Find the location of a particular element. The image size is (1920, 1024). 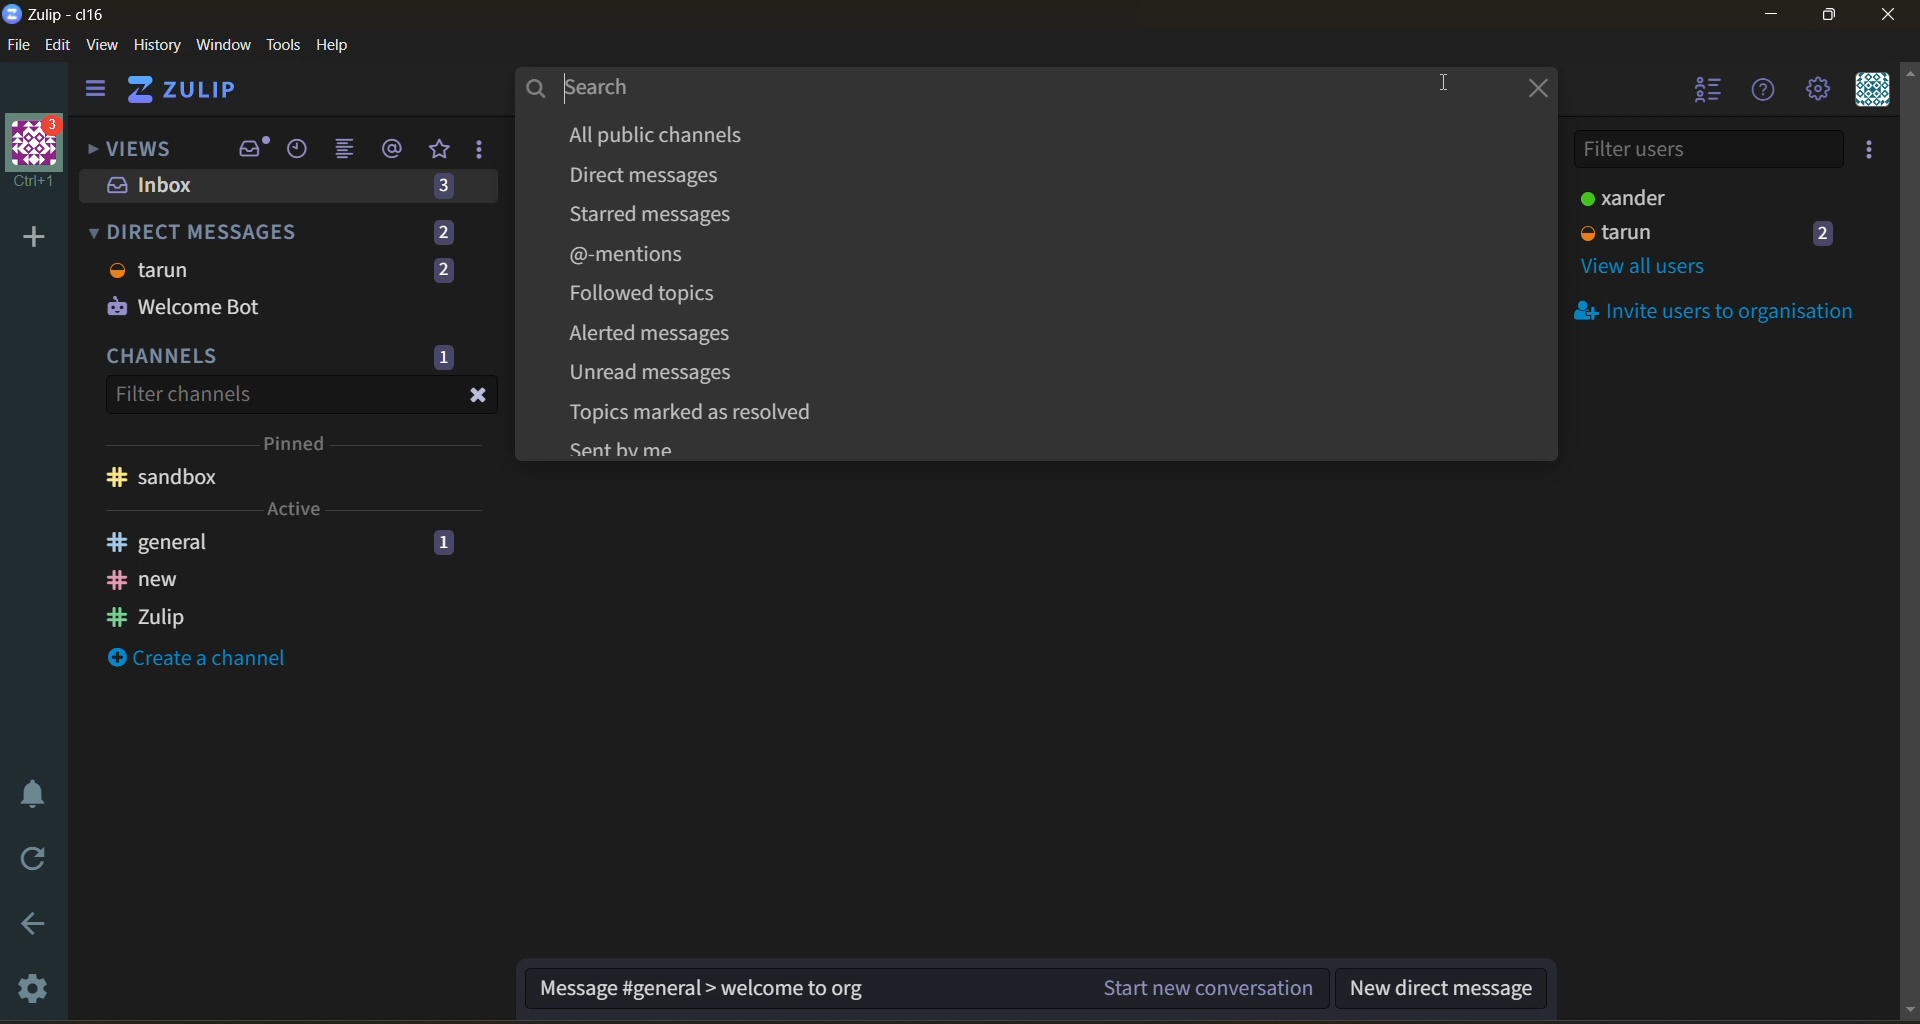

minimize is located at coordinates (1771, 15).